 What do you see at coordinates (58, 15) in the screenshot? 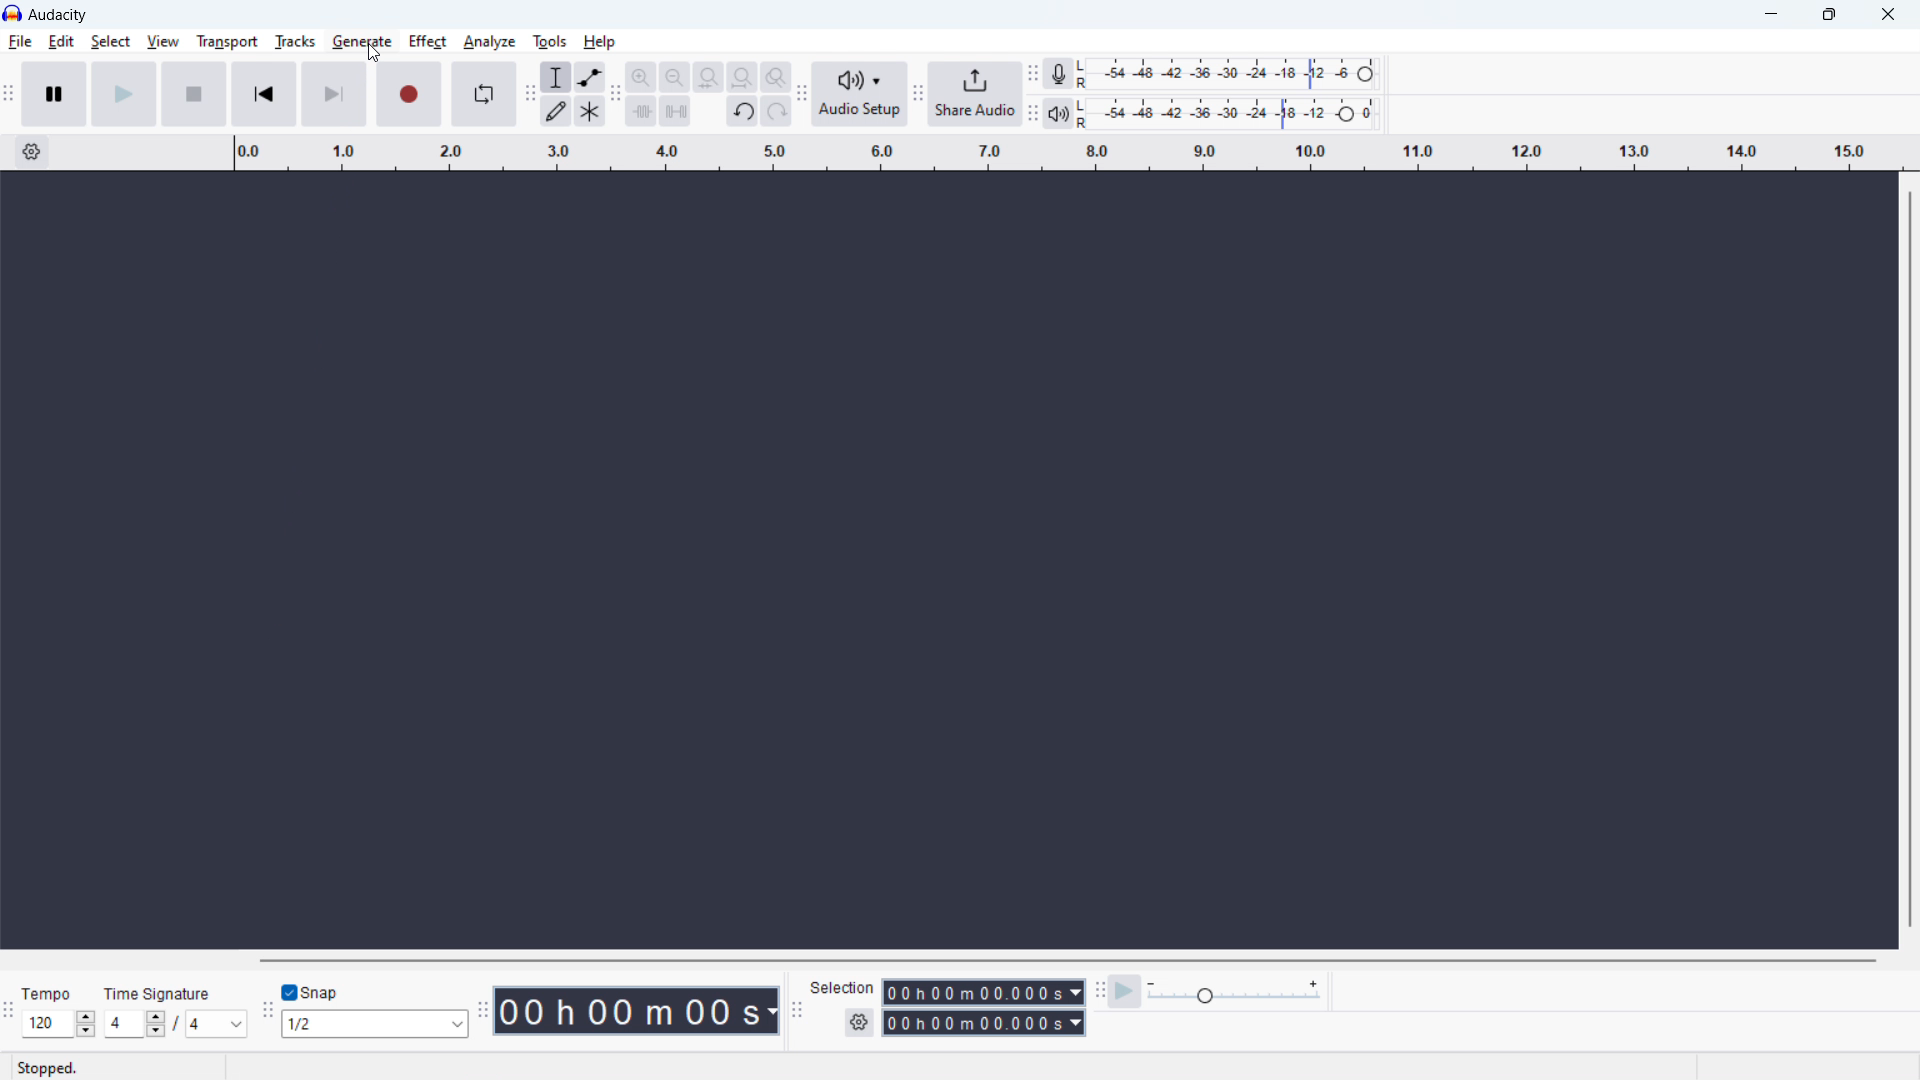
I see `title` at bounding box center [58, 15].